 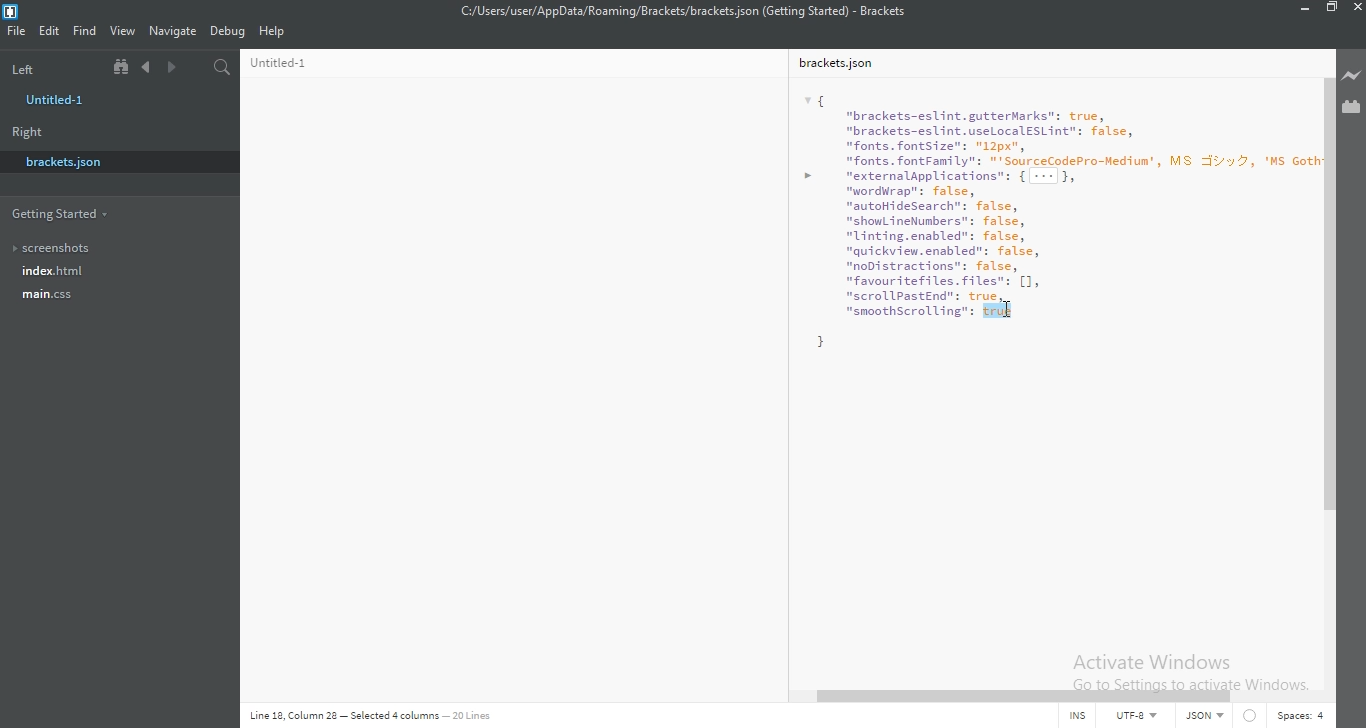 I want to click on Live preview, so click(x=1353, y=71).